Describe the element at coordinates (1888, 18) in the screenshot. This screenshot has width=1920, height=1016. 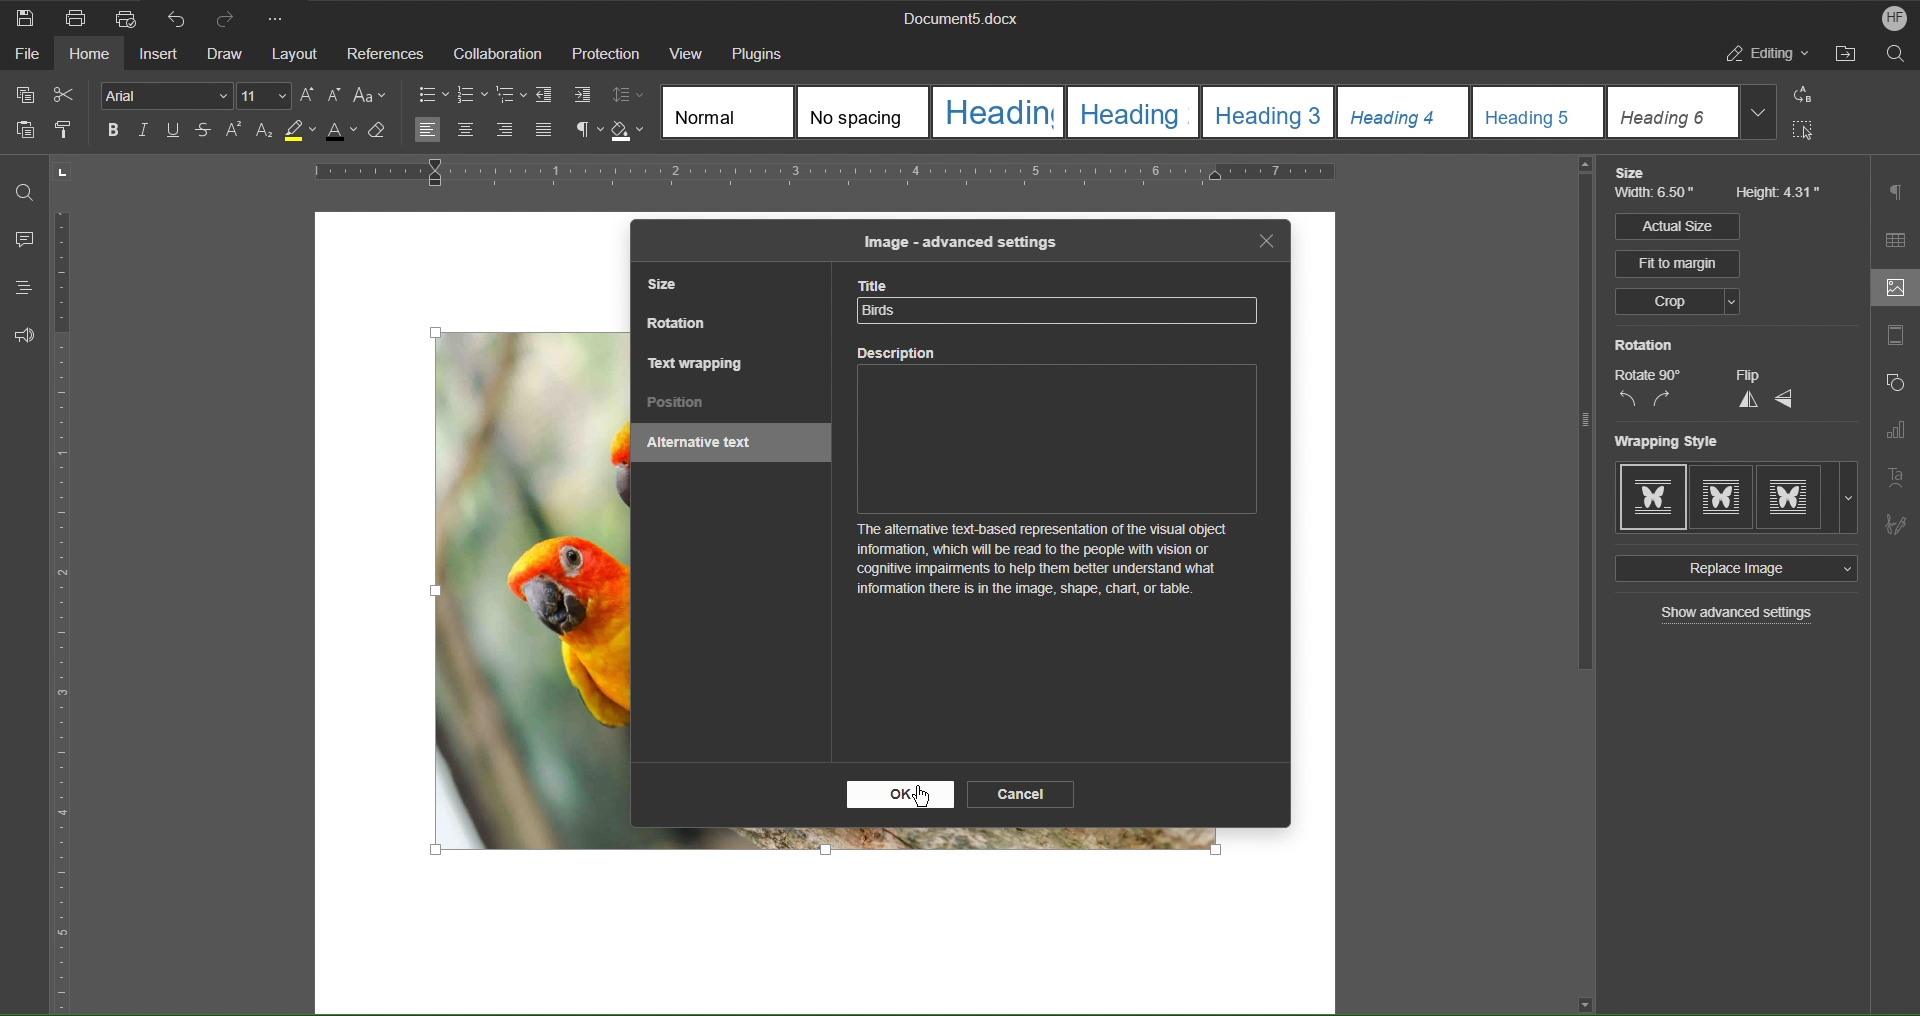
I see `Account` at that location.